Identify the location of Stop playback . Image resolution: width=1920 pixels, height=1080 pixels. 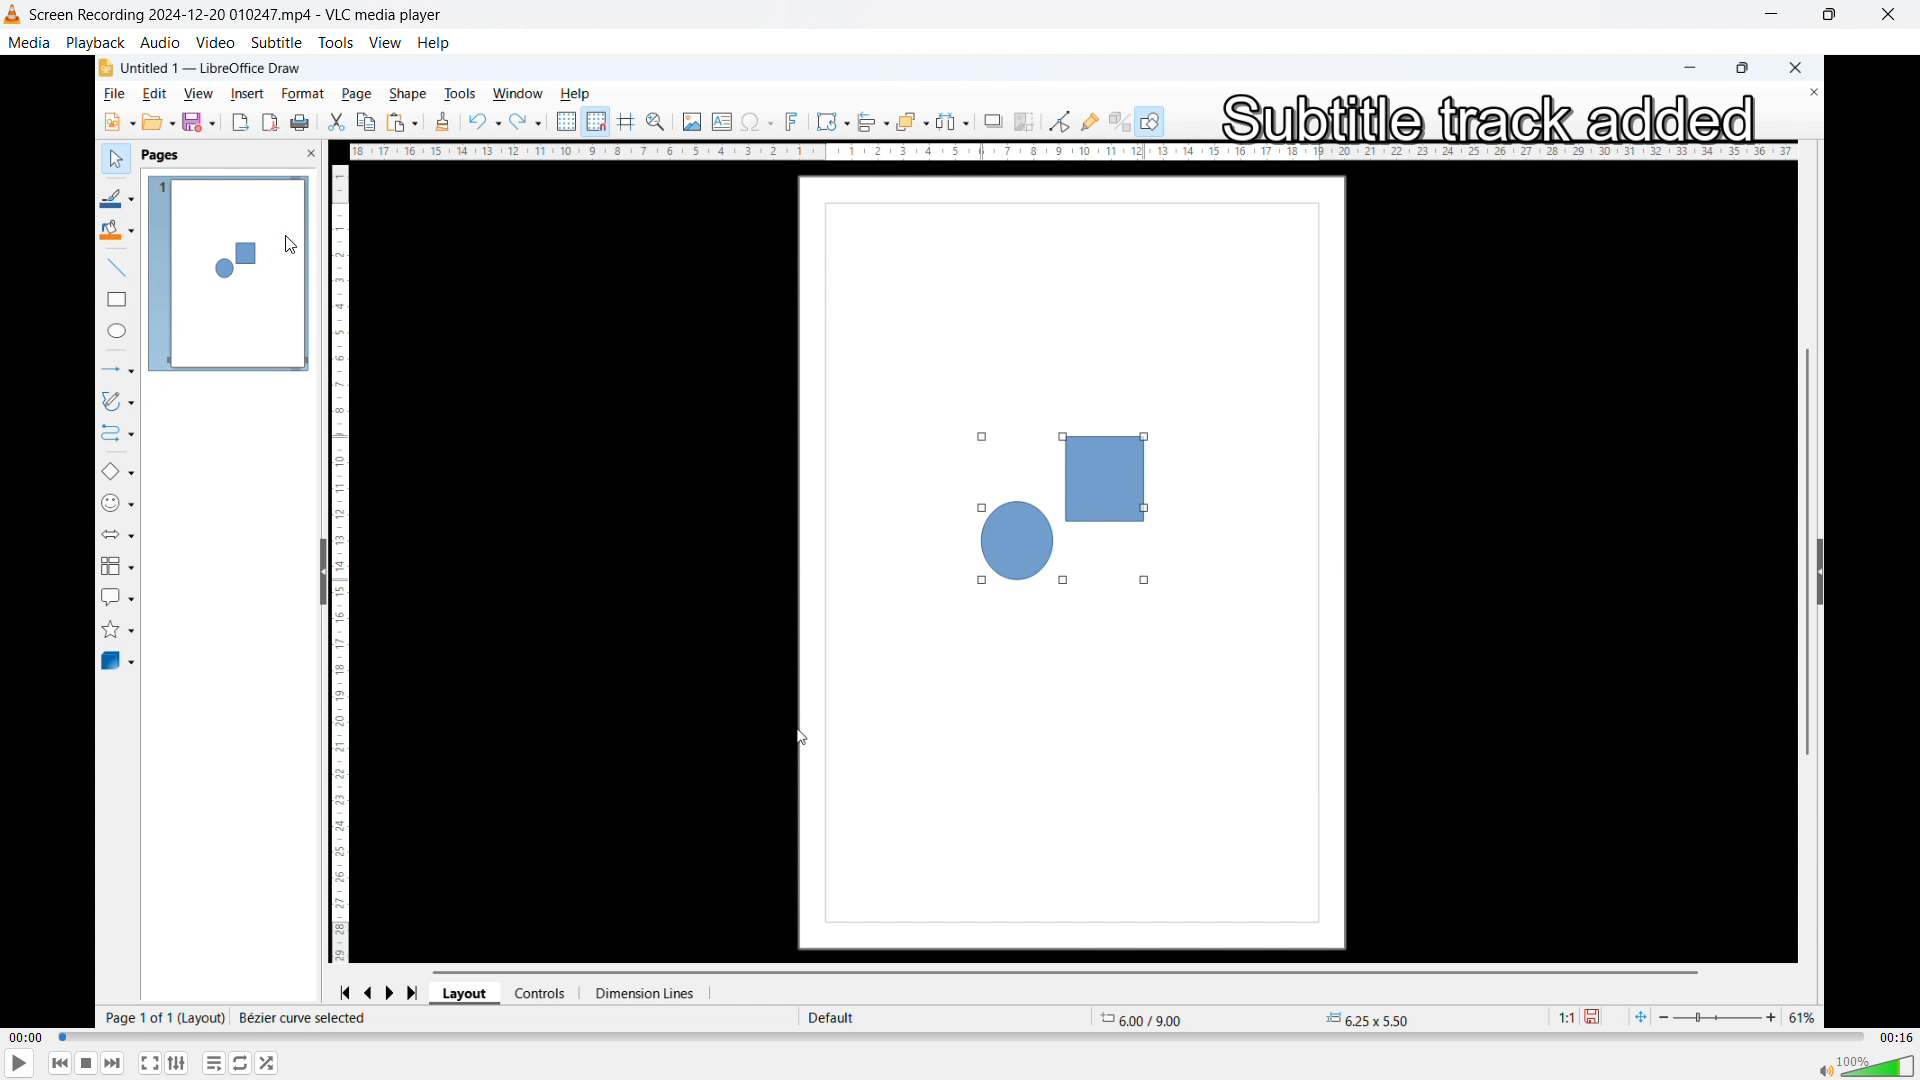
(88, 1063).